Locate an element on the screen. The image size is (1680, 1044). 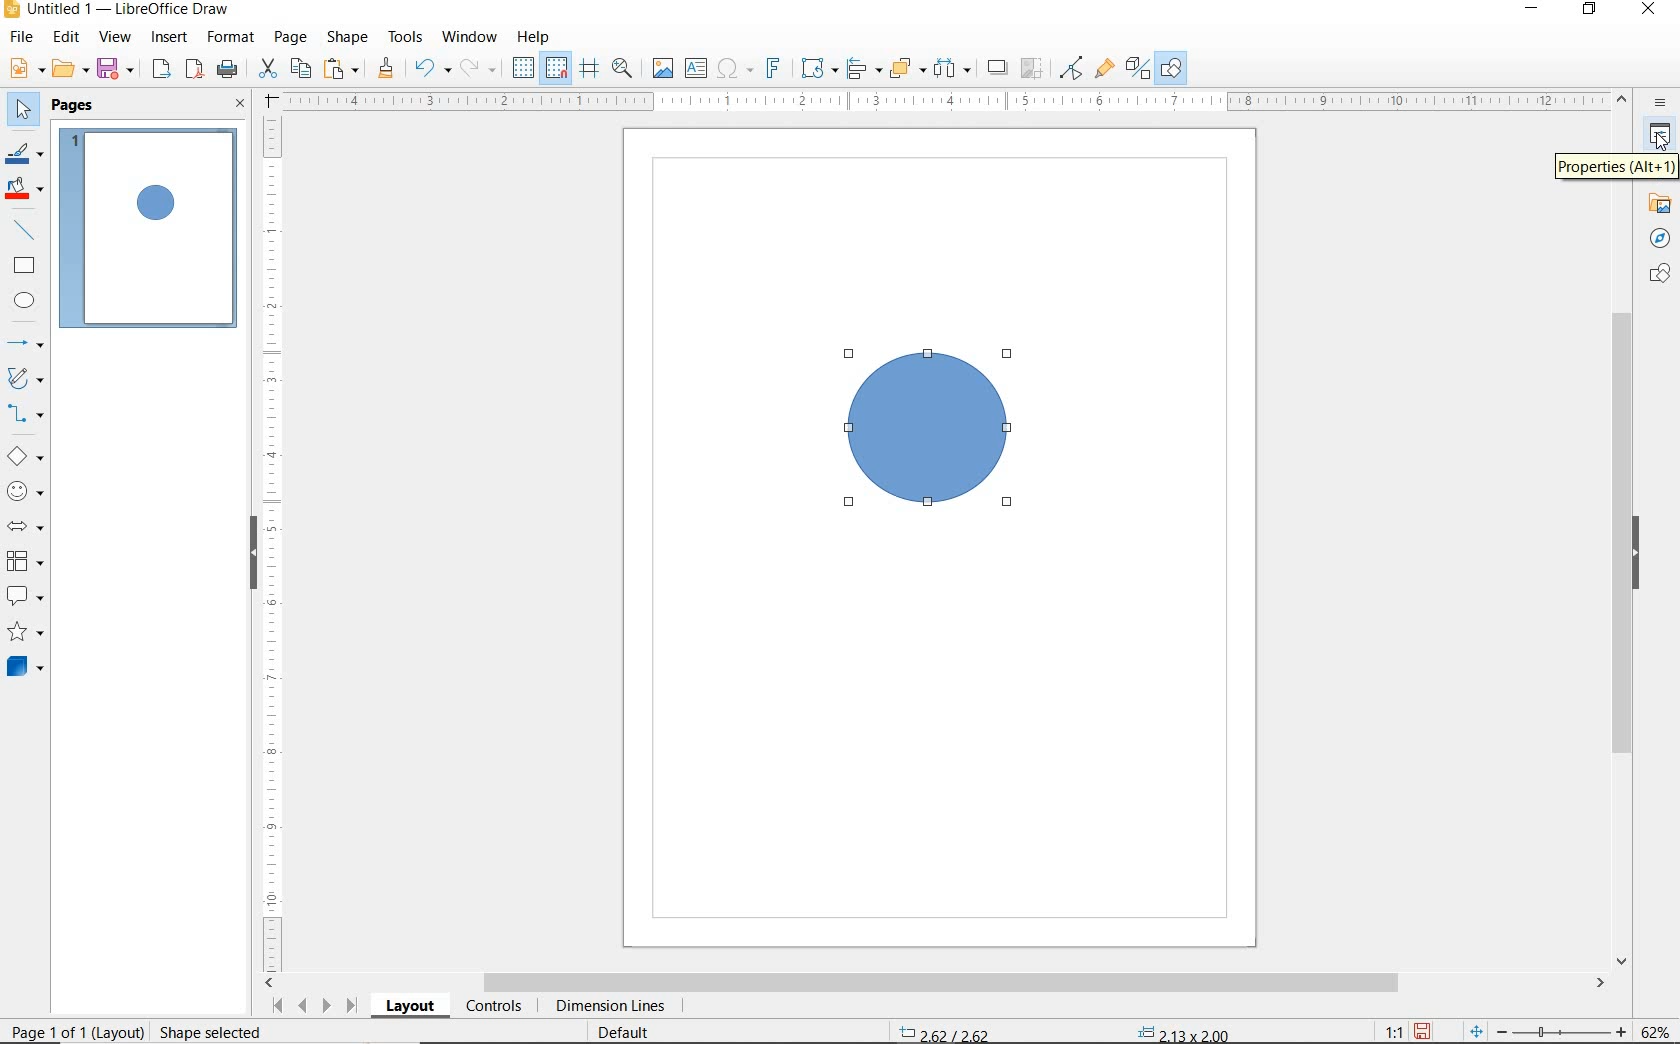
SAVE is located at coordinates (117, 69).